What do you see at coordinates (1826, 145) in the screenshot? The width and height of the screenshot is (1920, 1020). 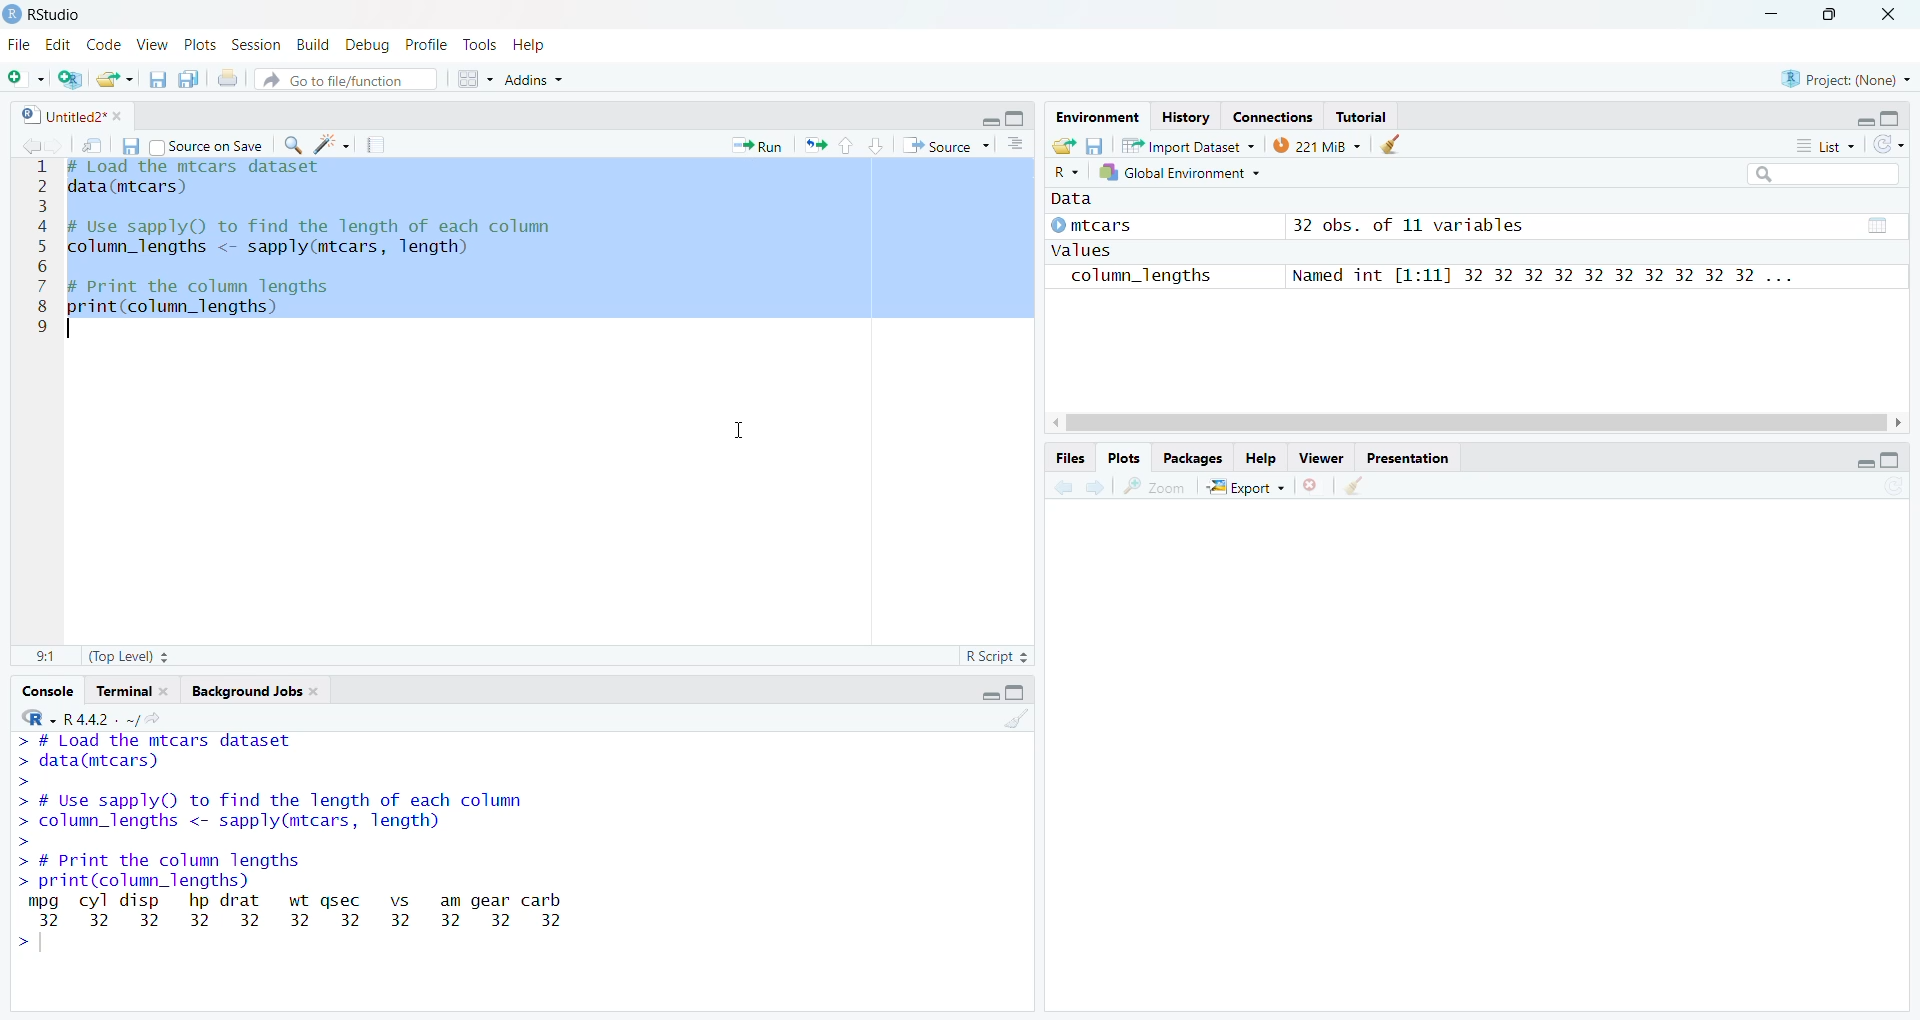 I see `List` at bounding box center [1826, 145].